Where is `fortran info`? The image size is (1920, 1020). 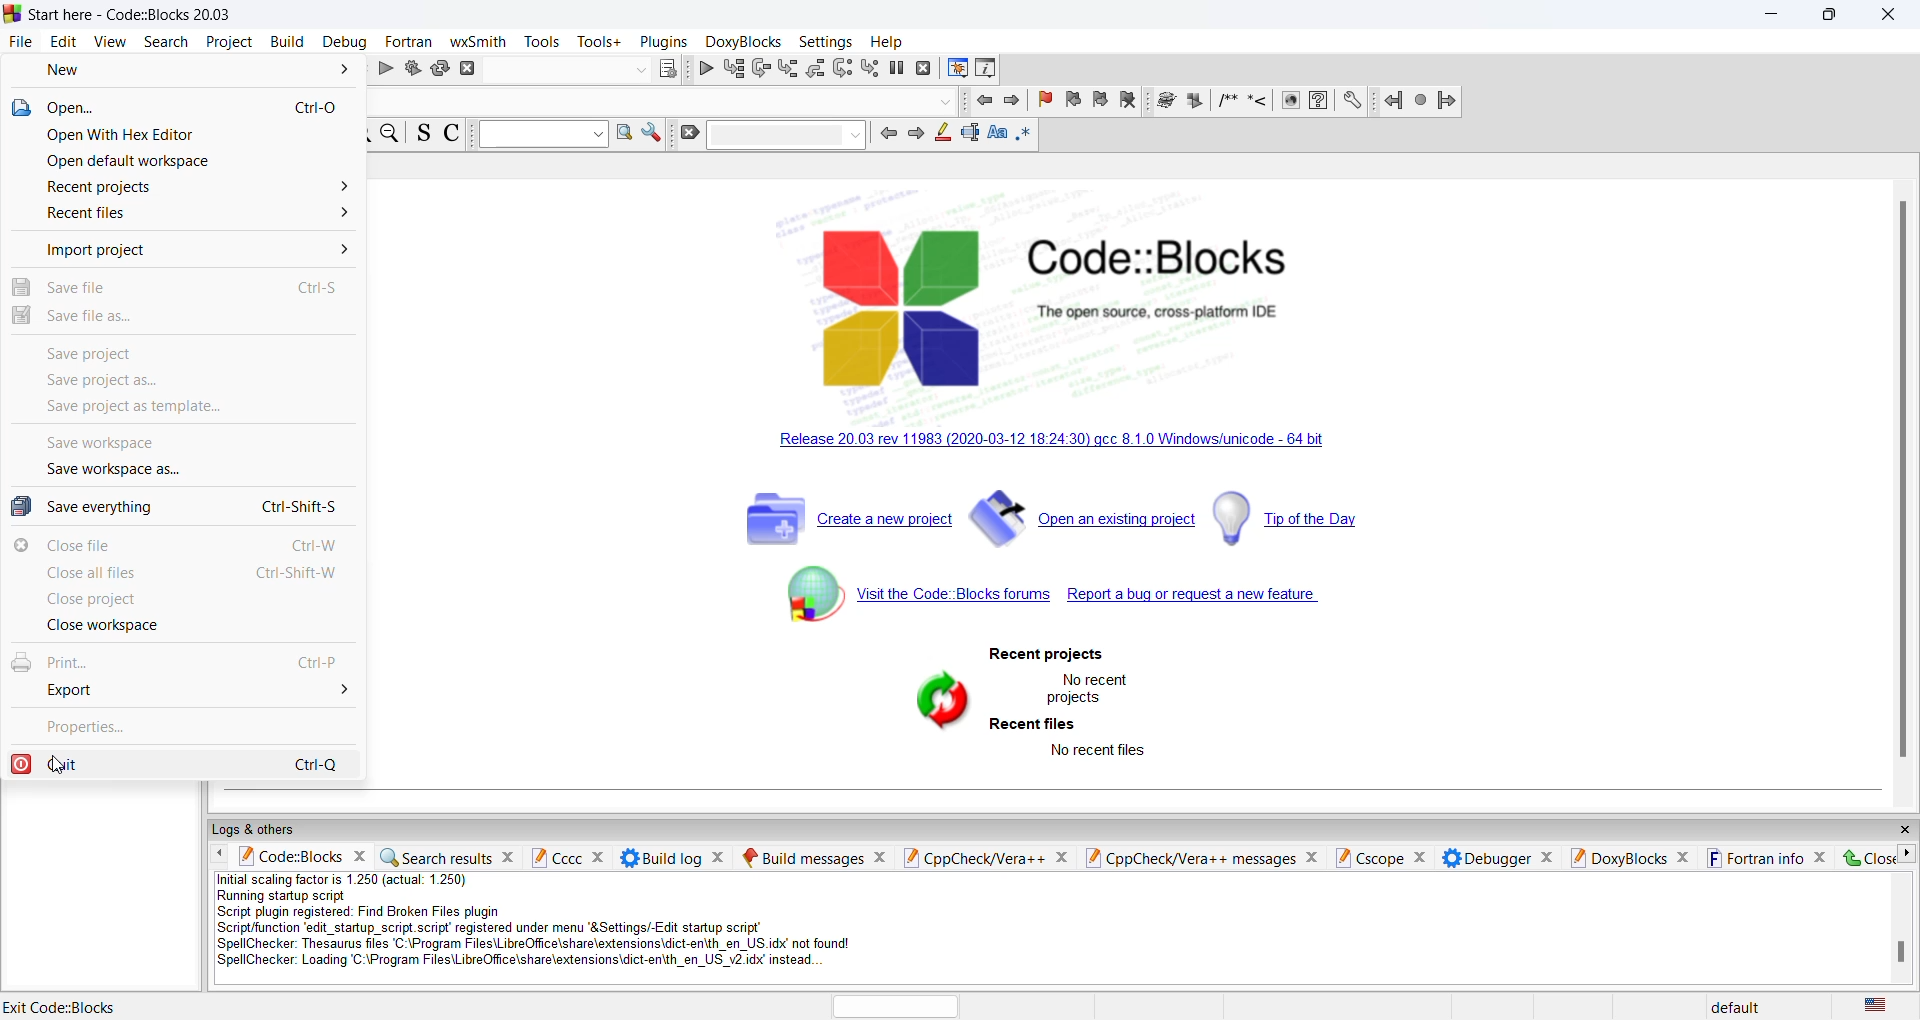
fortran info is located at coordinates (1766, 858).